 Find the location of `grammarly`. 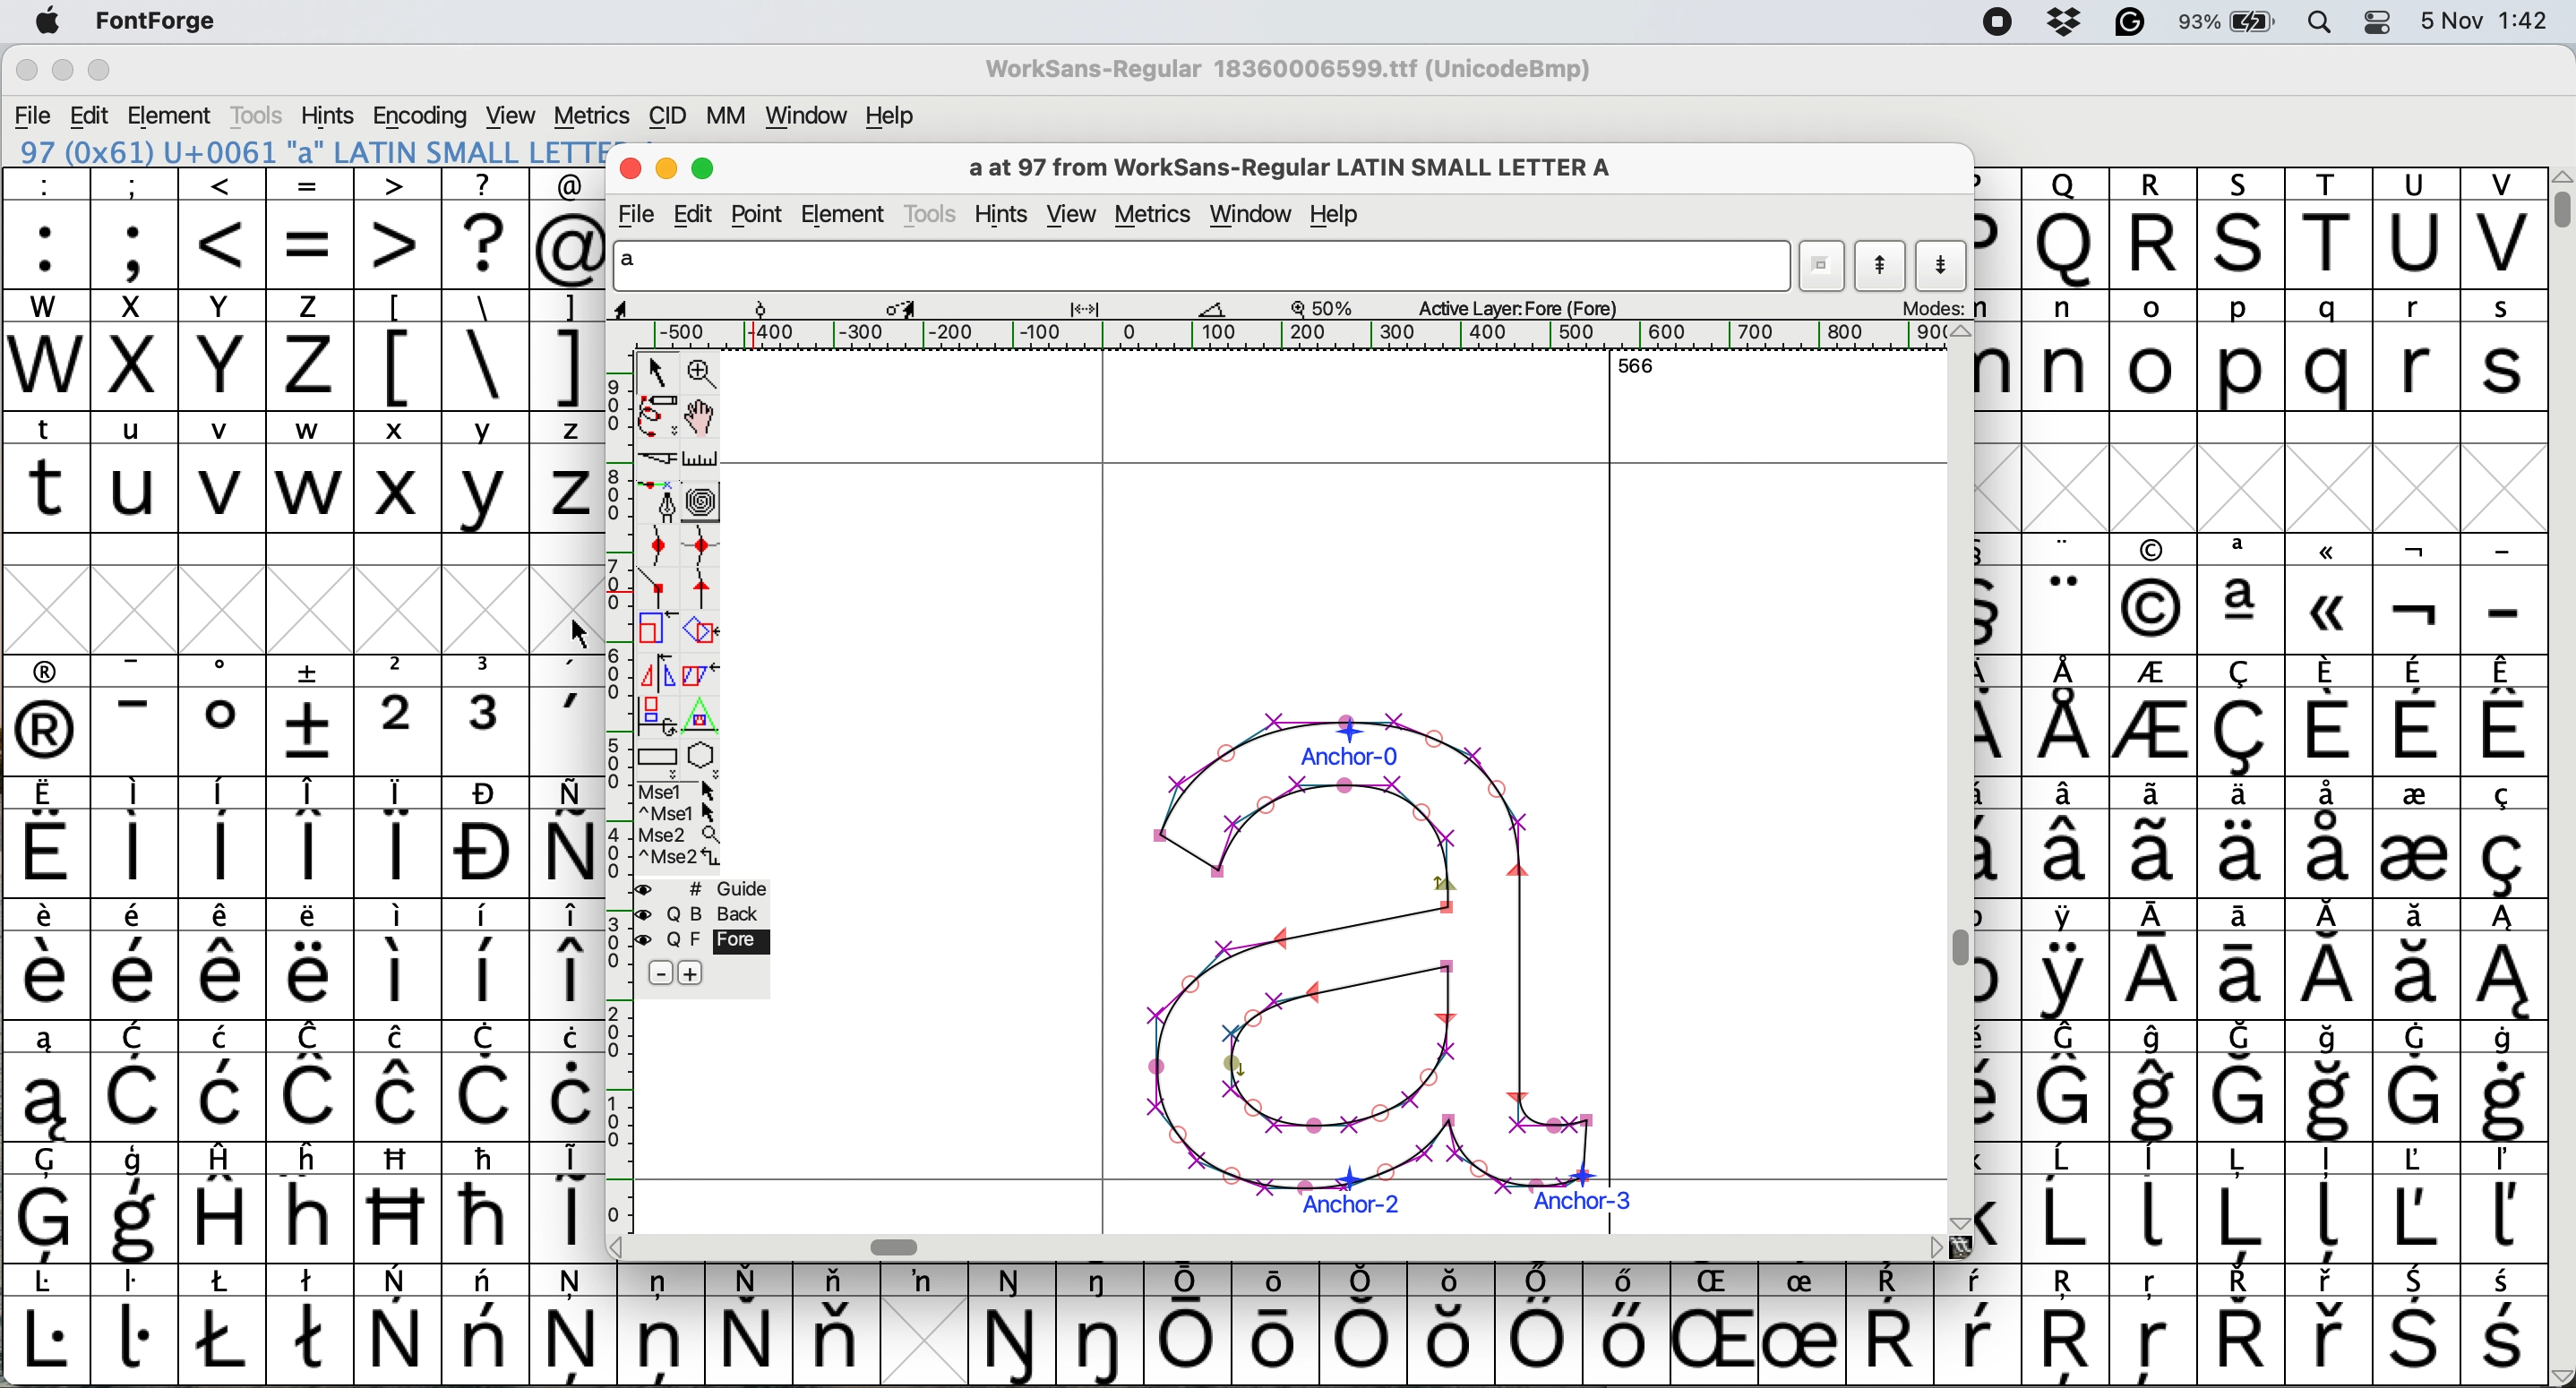

grammarly is located at coordinates (2129, 26).